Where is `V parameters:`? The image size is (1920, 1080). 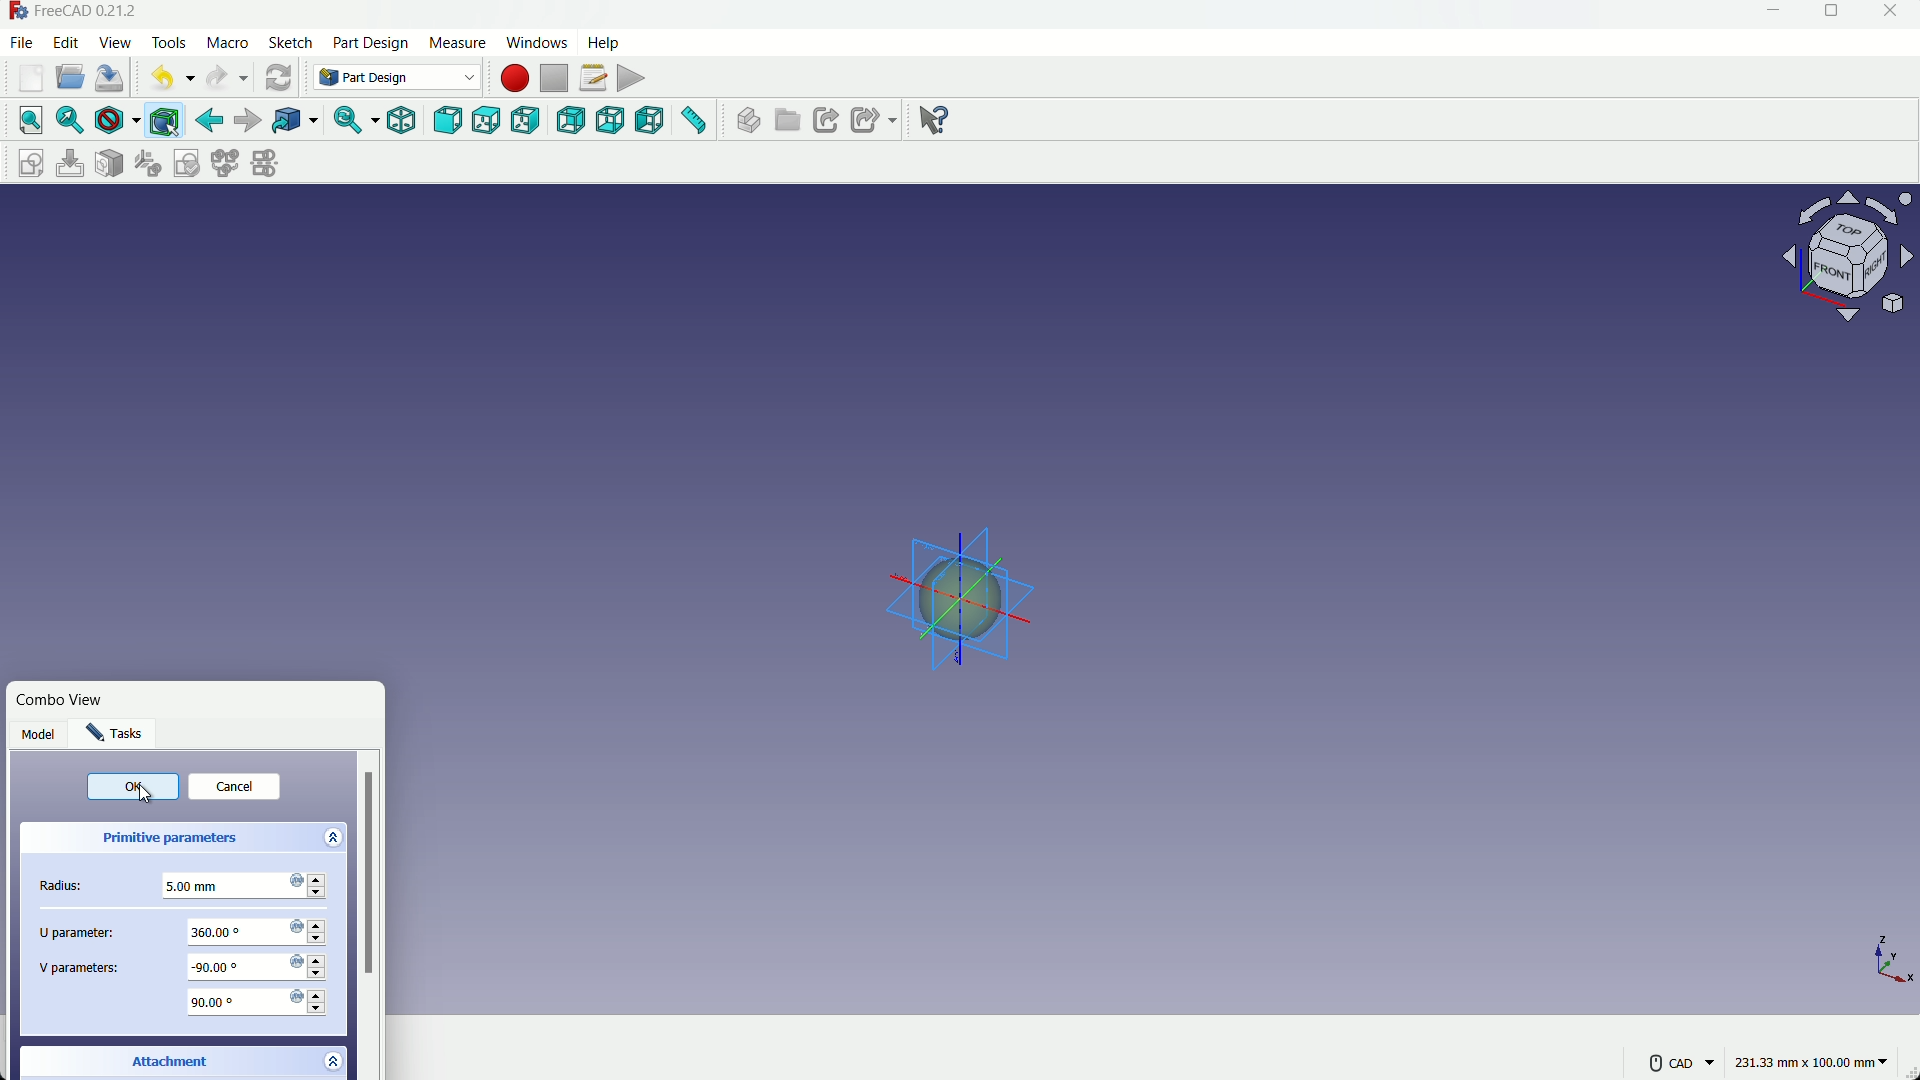 V parameters: is located at coordinates (79, 966).